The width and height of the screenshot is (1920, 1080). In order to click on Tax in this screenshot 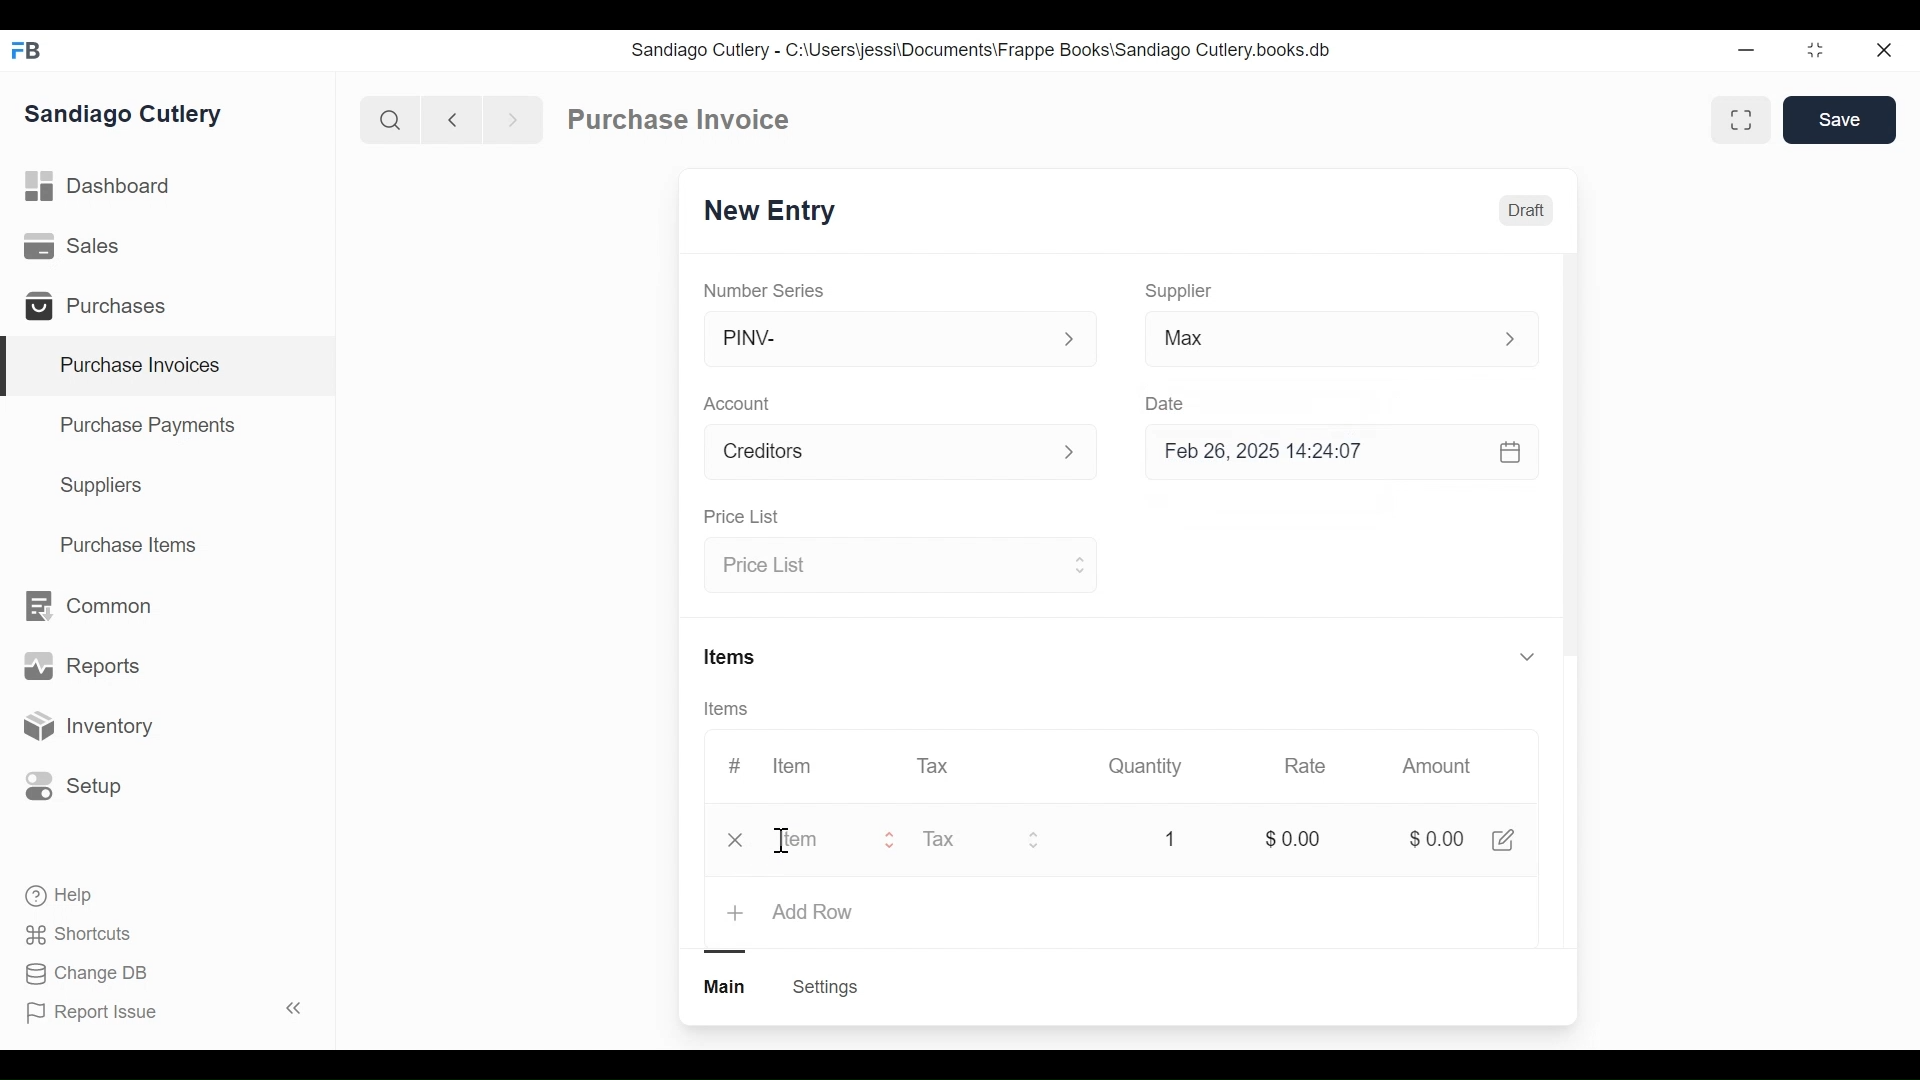, I will do `click(936, 764)`.